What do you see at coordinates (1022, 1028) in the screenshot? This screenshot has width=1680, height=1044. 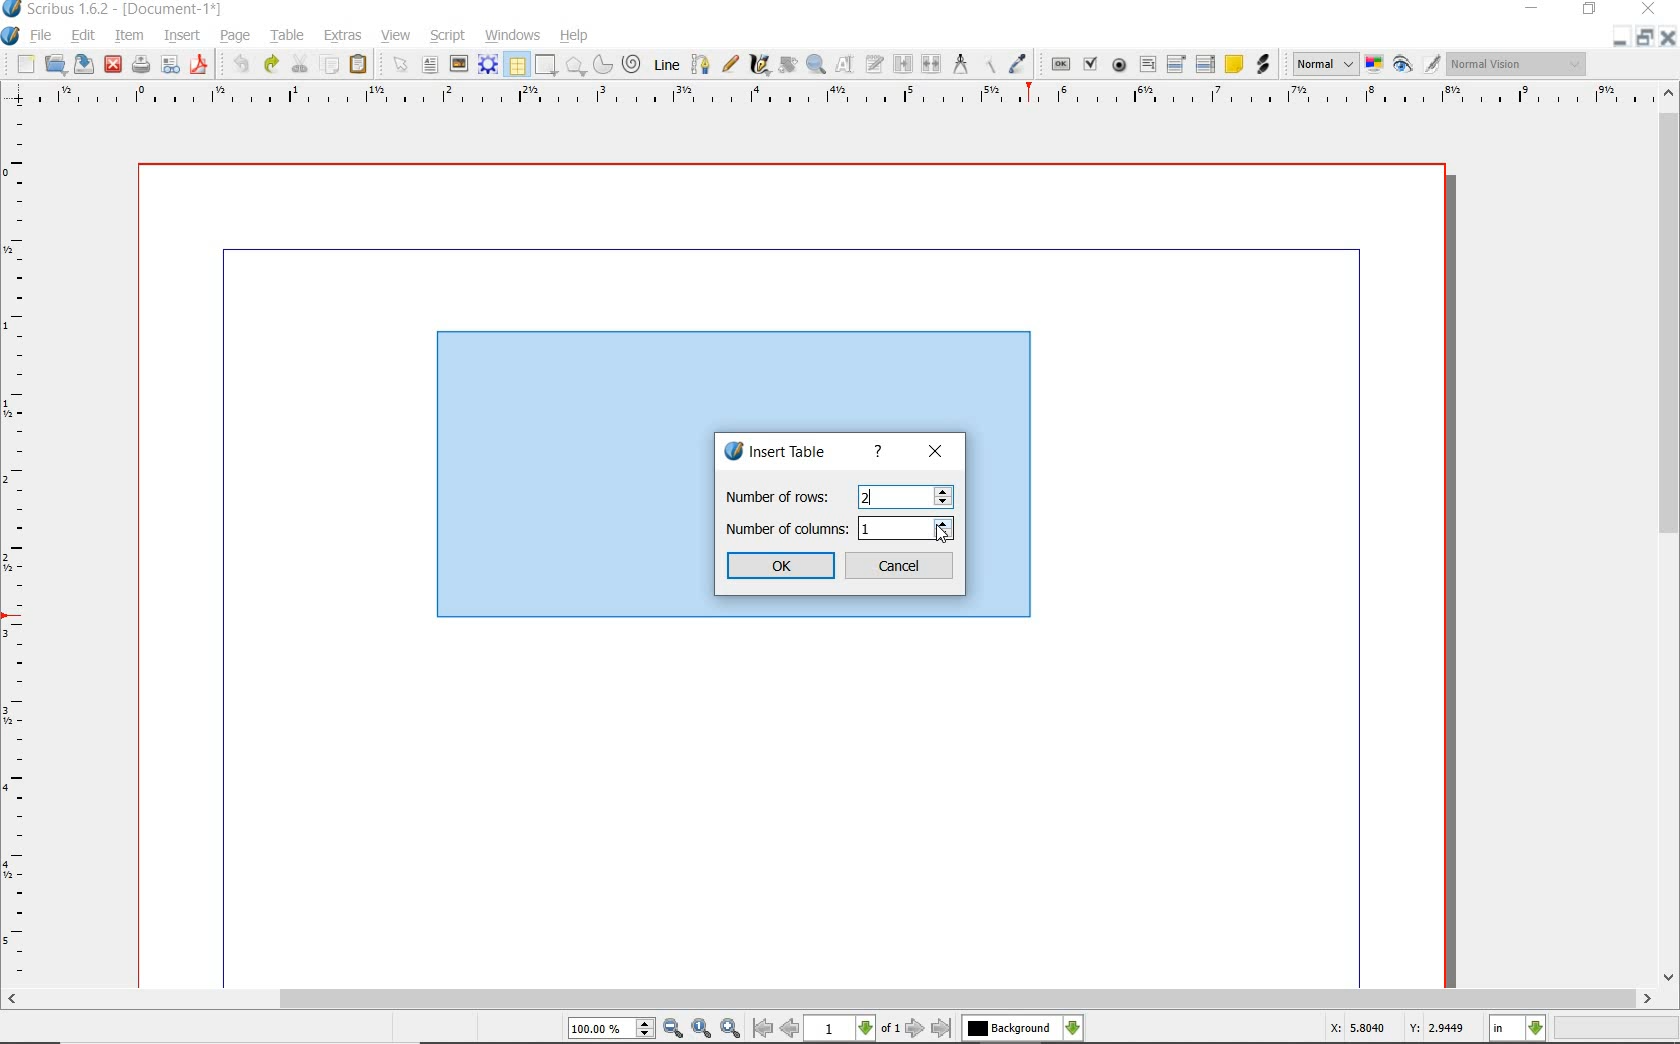 I see `select the current layer` at bounding box center [1022, 1028].